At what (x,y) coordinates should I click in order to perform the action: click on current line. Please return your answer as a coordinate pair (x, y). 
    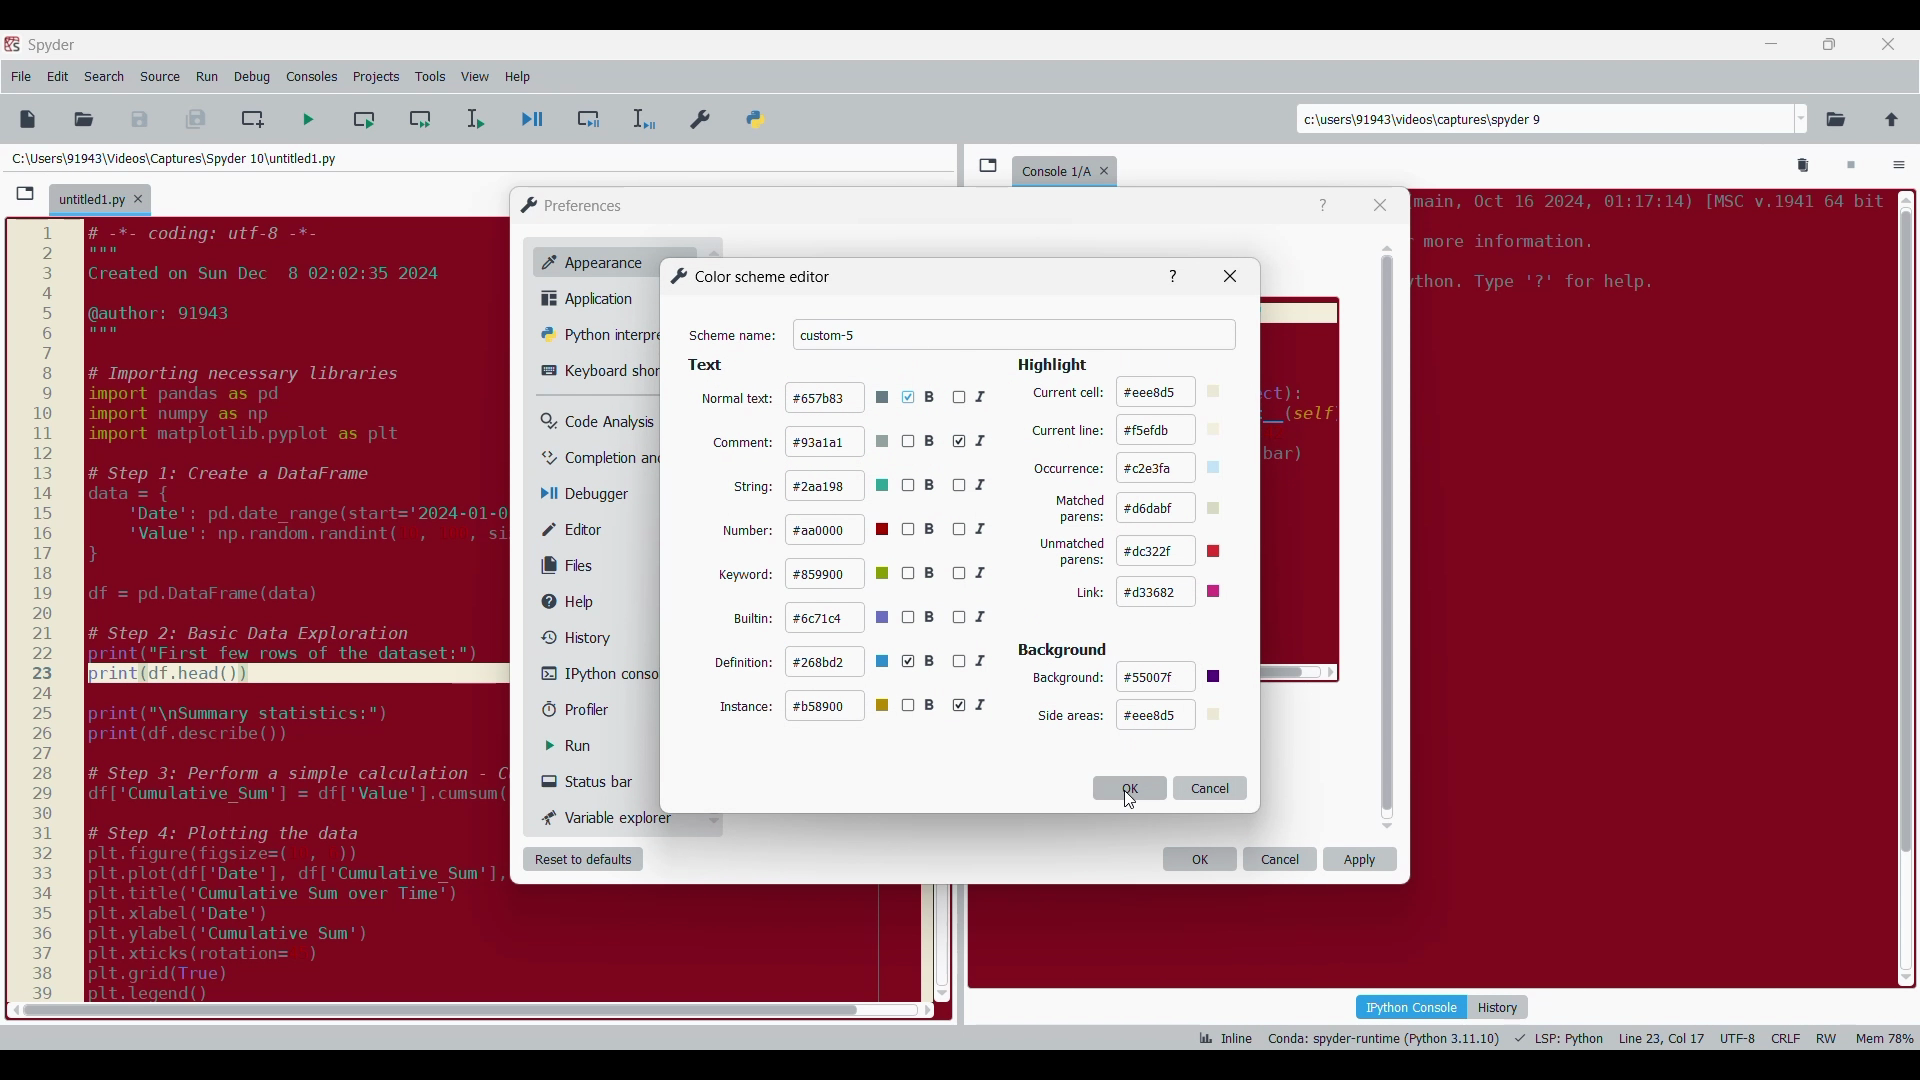
    Looking at the image, I should click on (1067, 431).